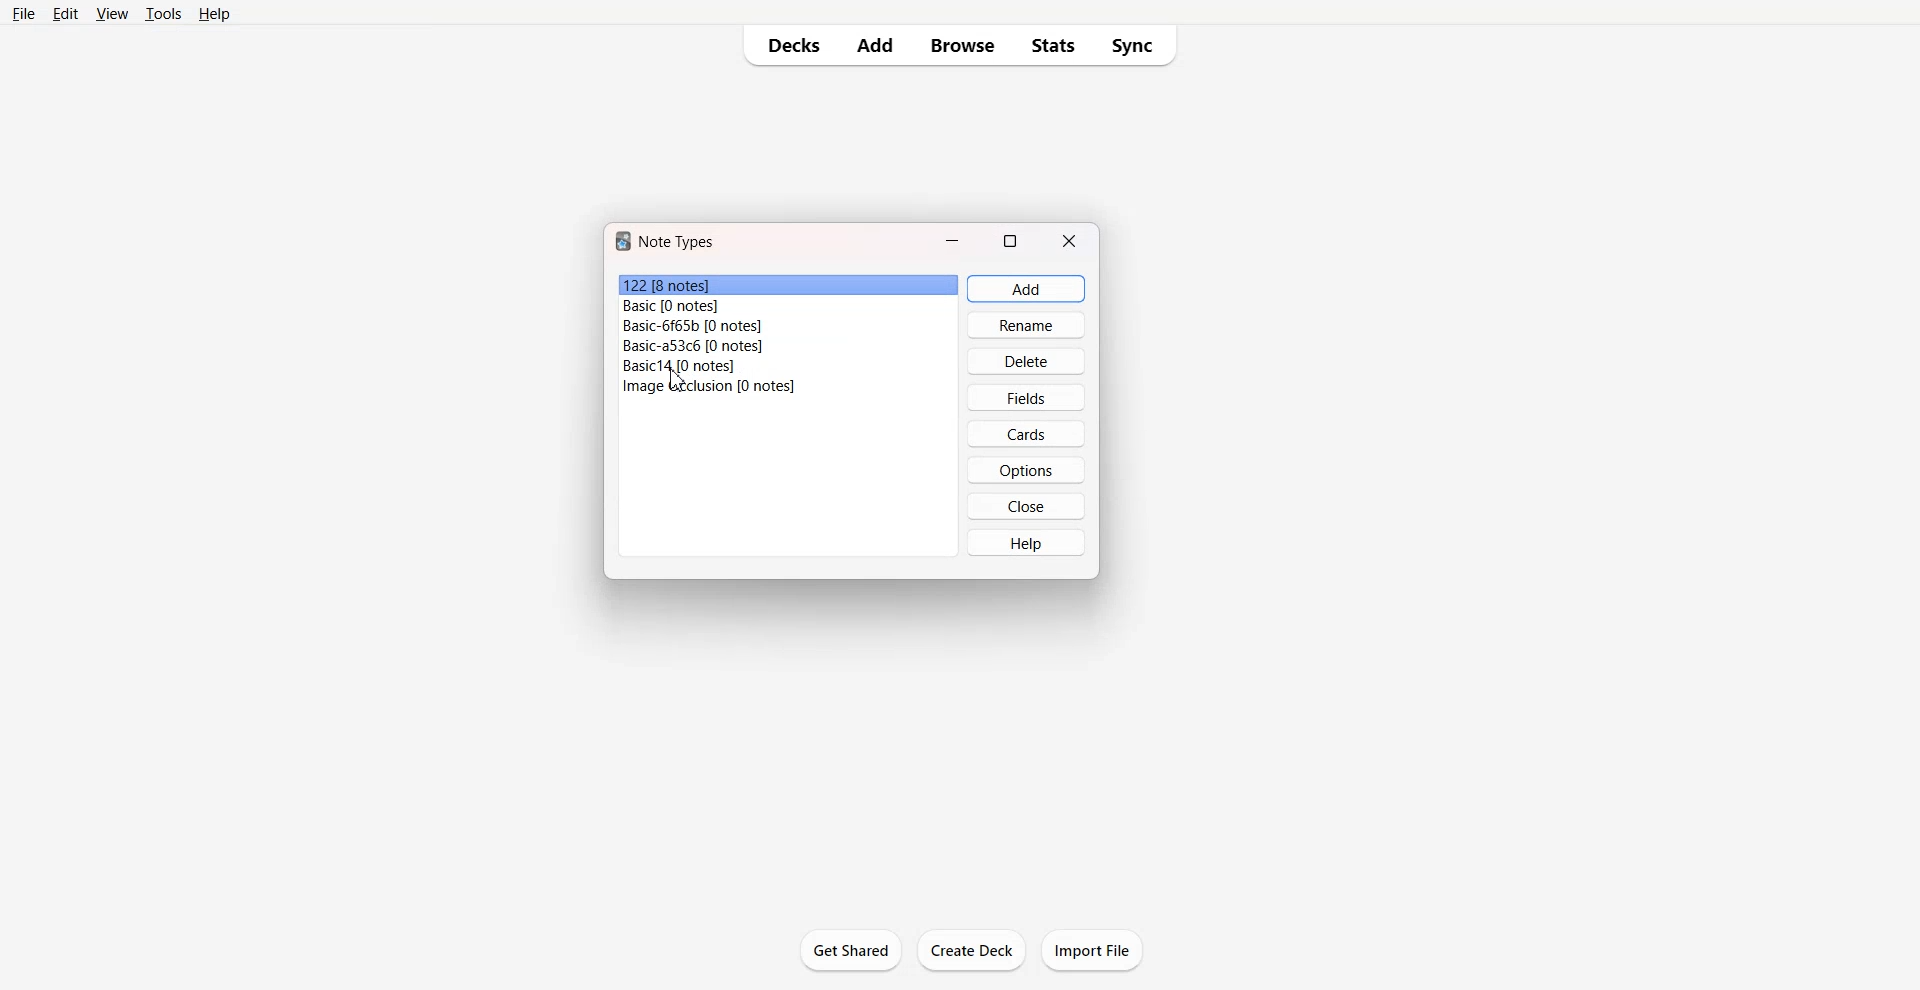 The width and height of the screenshot is (1920, 990). What do you see at coordinates (1026, 433) in the screenshot?
I see `Cards` at bounding box center [1026, 433].